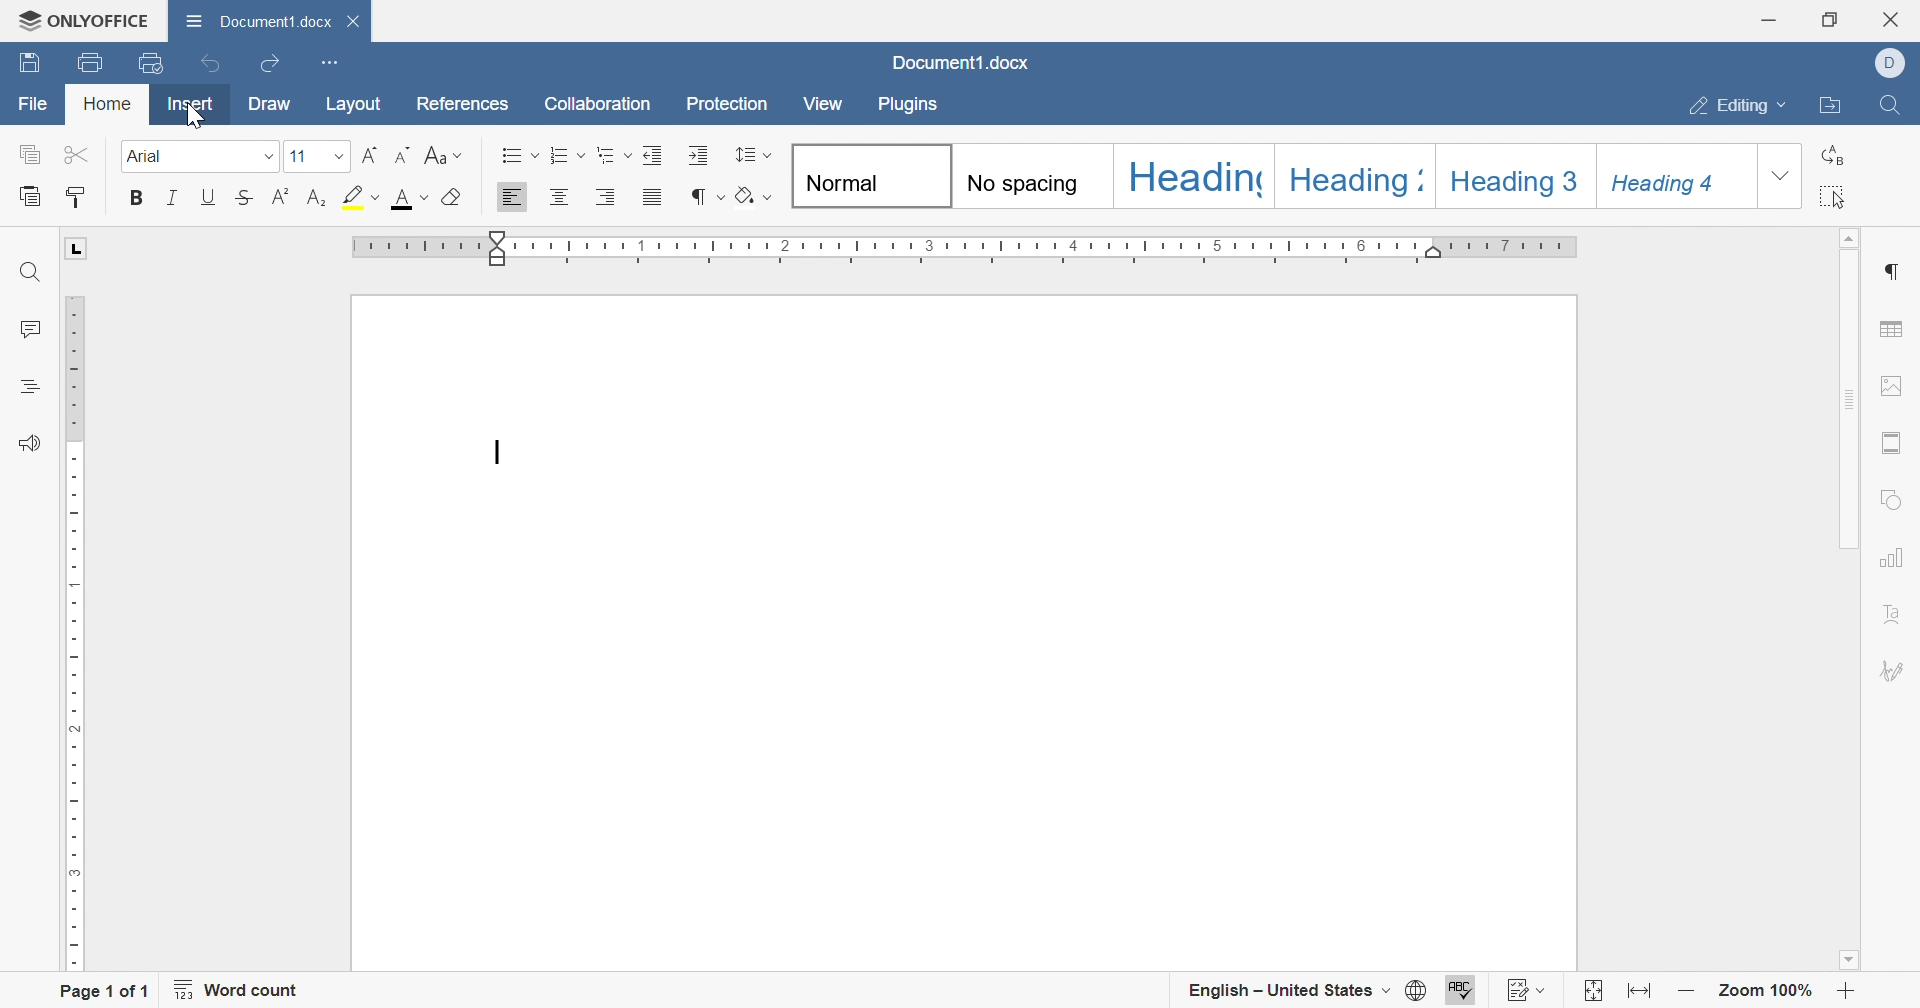 Image resolution: width=1920 pixels, height=1008 pixels. What do you see at coordinates (910, 107) in the screenshot?
I see `Plugins` at bounding box center [910, 107].